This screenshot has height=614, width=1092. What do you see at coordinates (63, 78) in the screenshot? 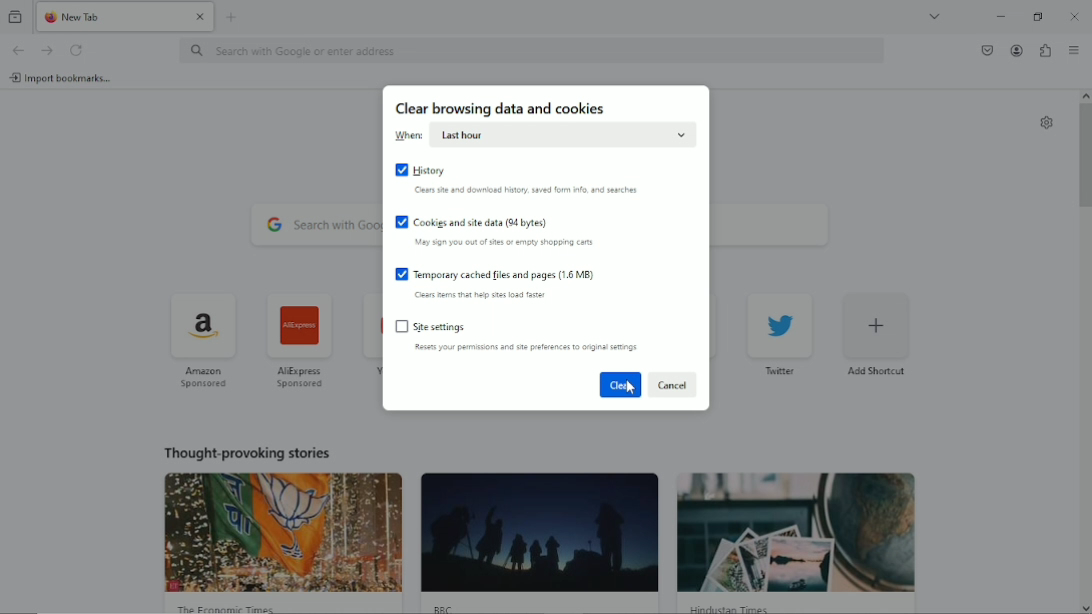
I see `Import bookmarks` at bounding box center [63, 78].